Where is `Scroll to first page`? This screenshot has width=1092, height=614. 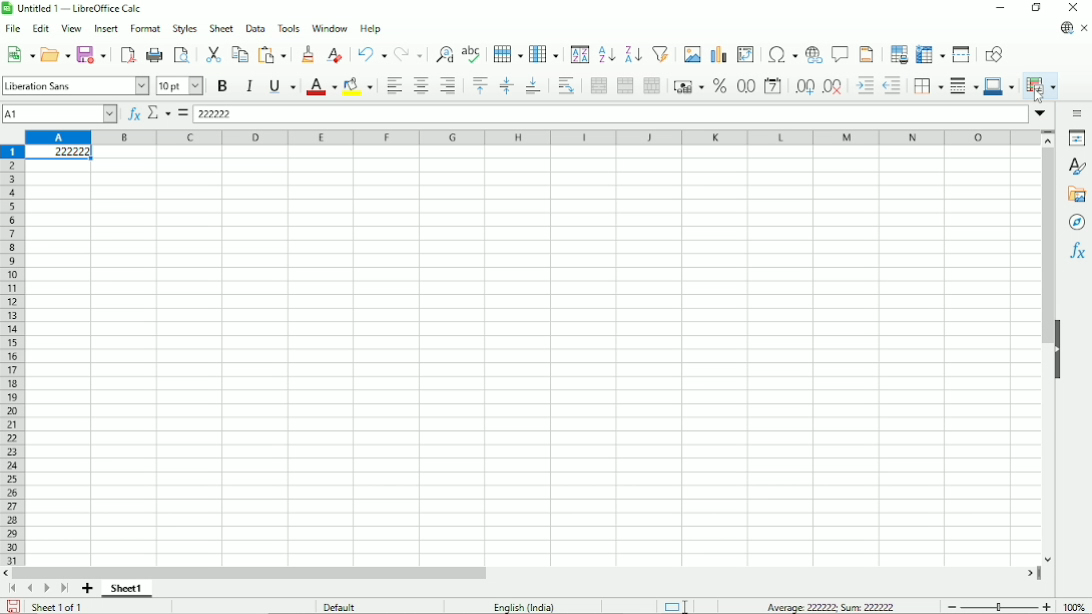
Scroll to first page is located at coordinates (13, 589).